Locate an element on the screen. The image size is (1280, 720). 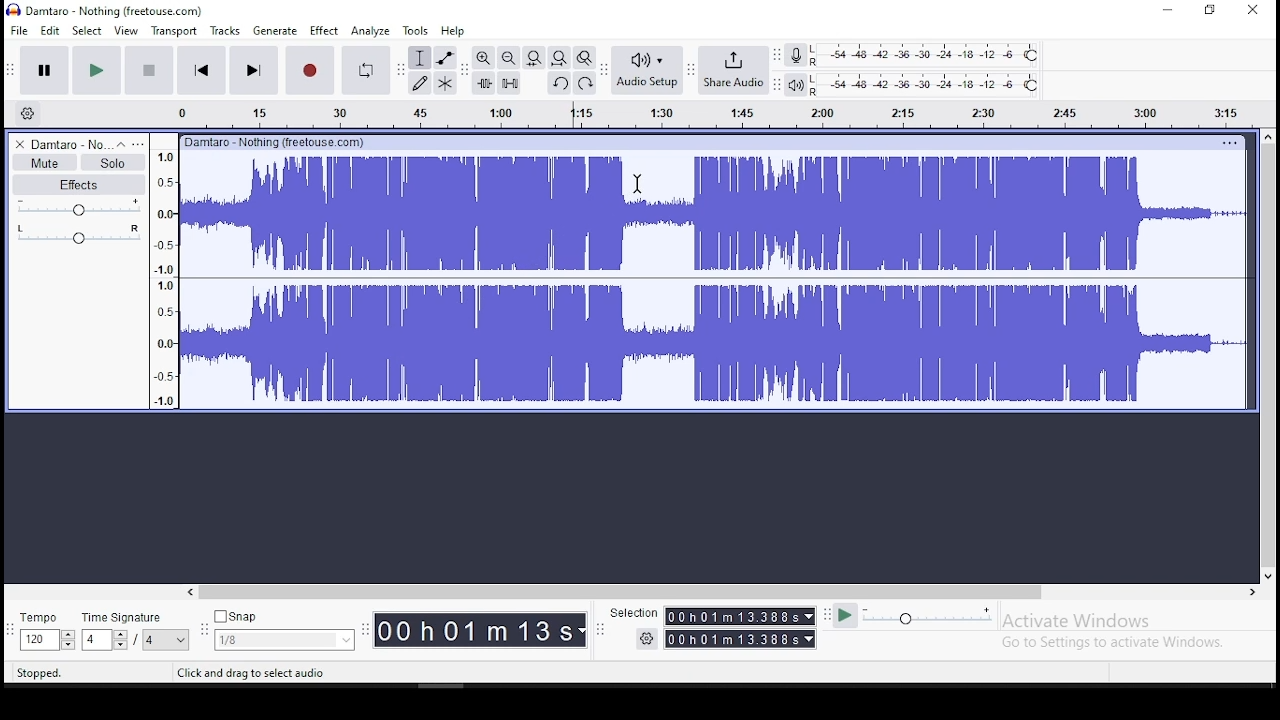
help is located at coordinates (453, 31).